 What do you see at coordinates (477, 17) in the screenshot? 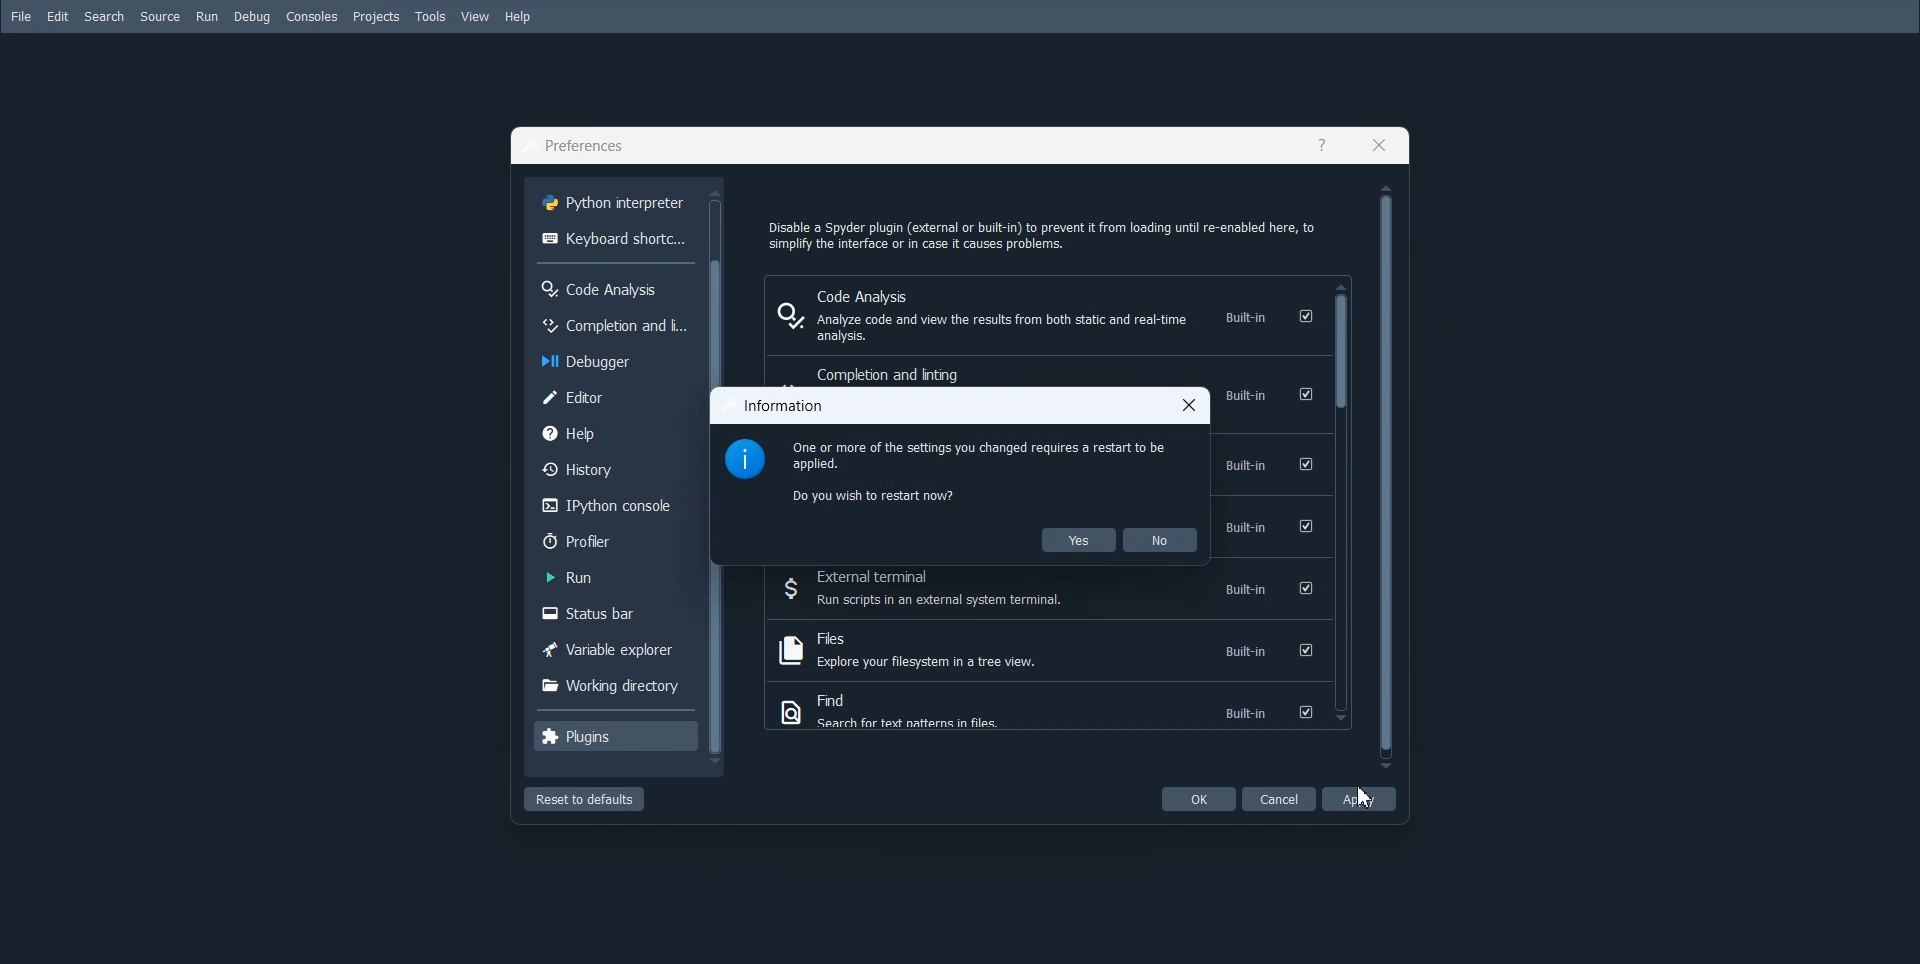
I see `View` at bounding box center [477, 17].